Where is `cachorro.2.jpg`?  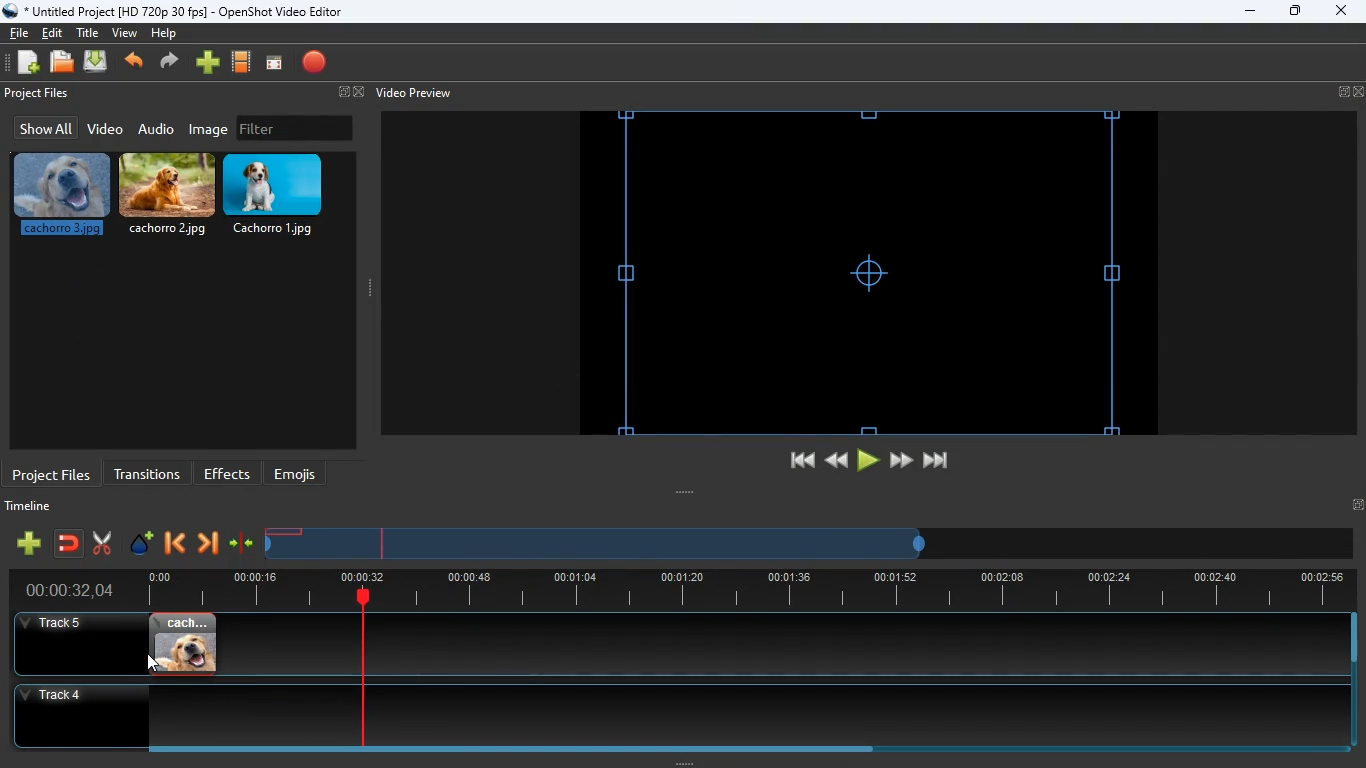 cachorro.2.jpg is located at coordinates (166, 196).